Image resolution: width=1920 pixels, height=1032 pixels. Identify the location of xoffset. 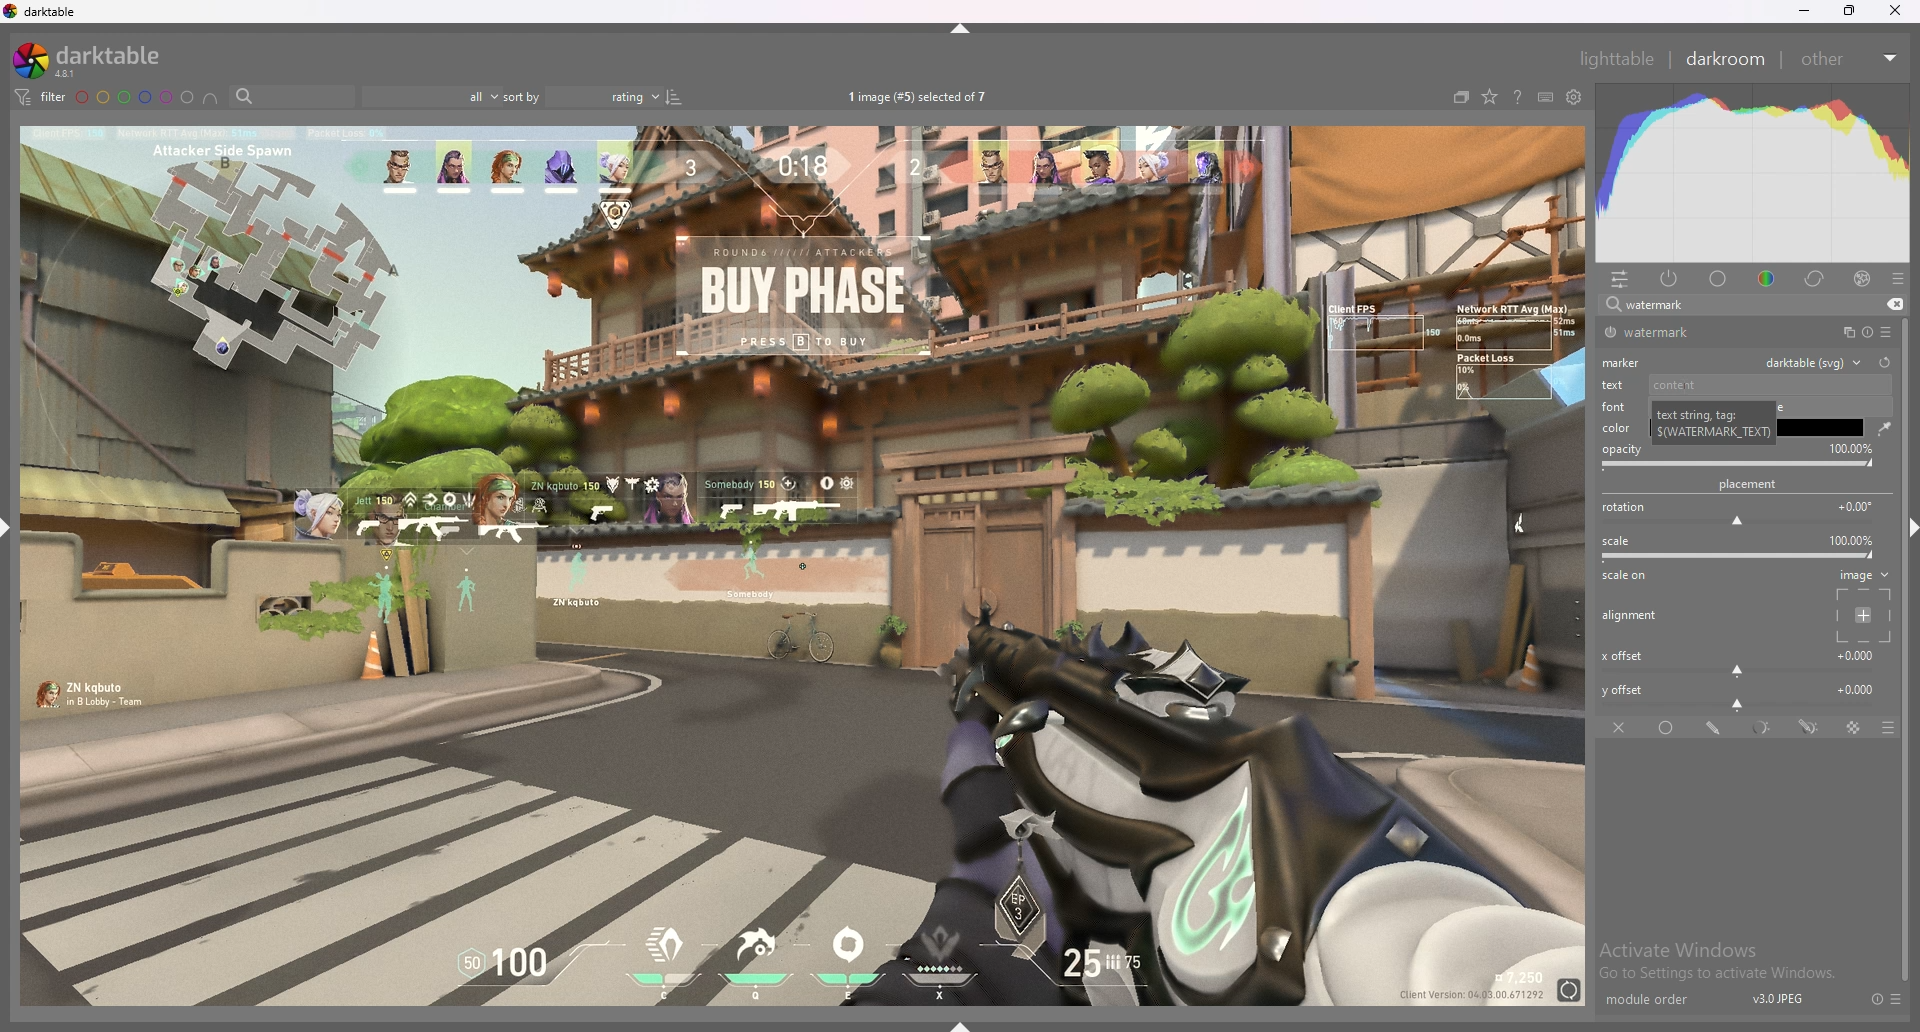
(1740, 660).